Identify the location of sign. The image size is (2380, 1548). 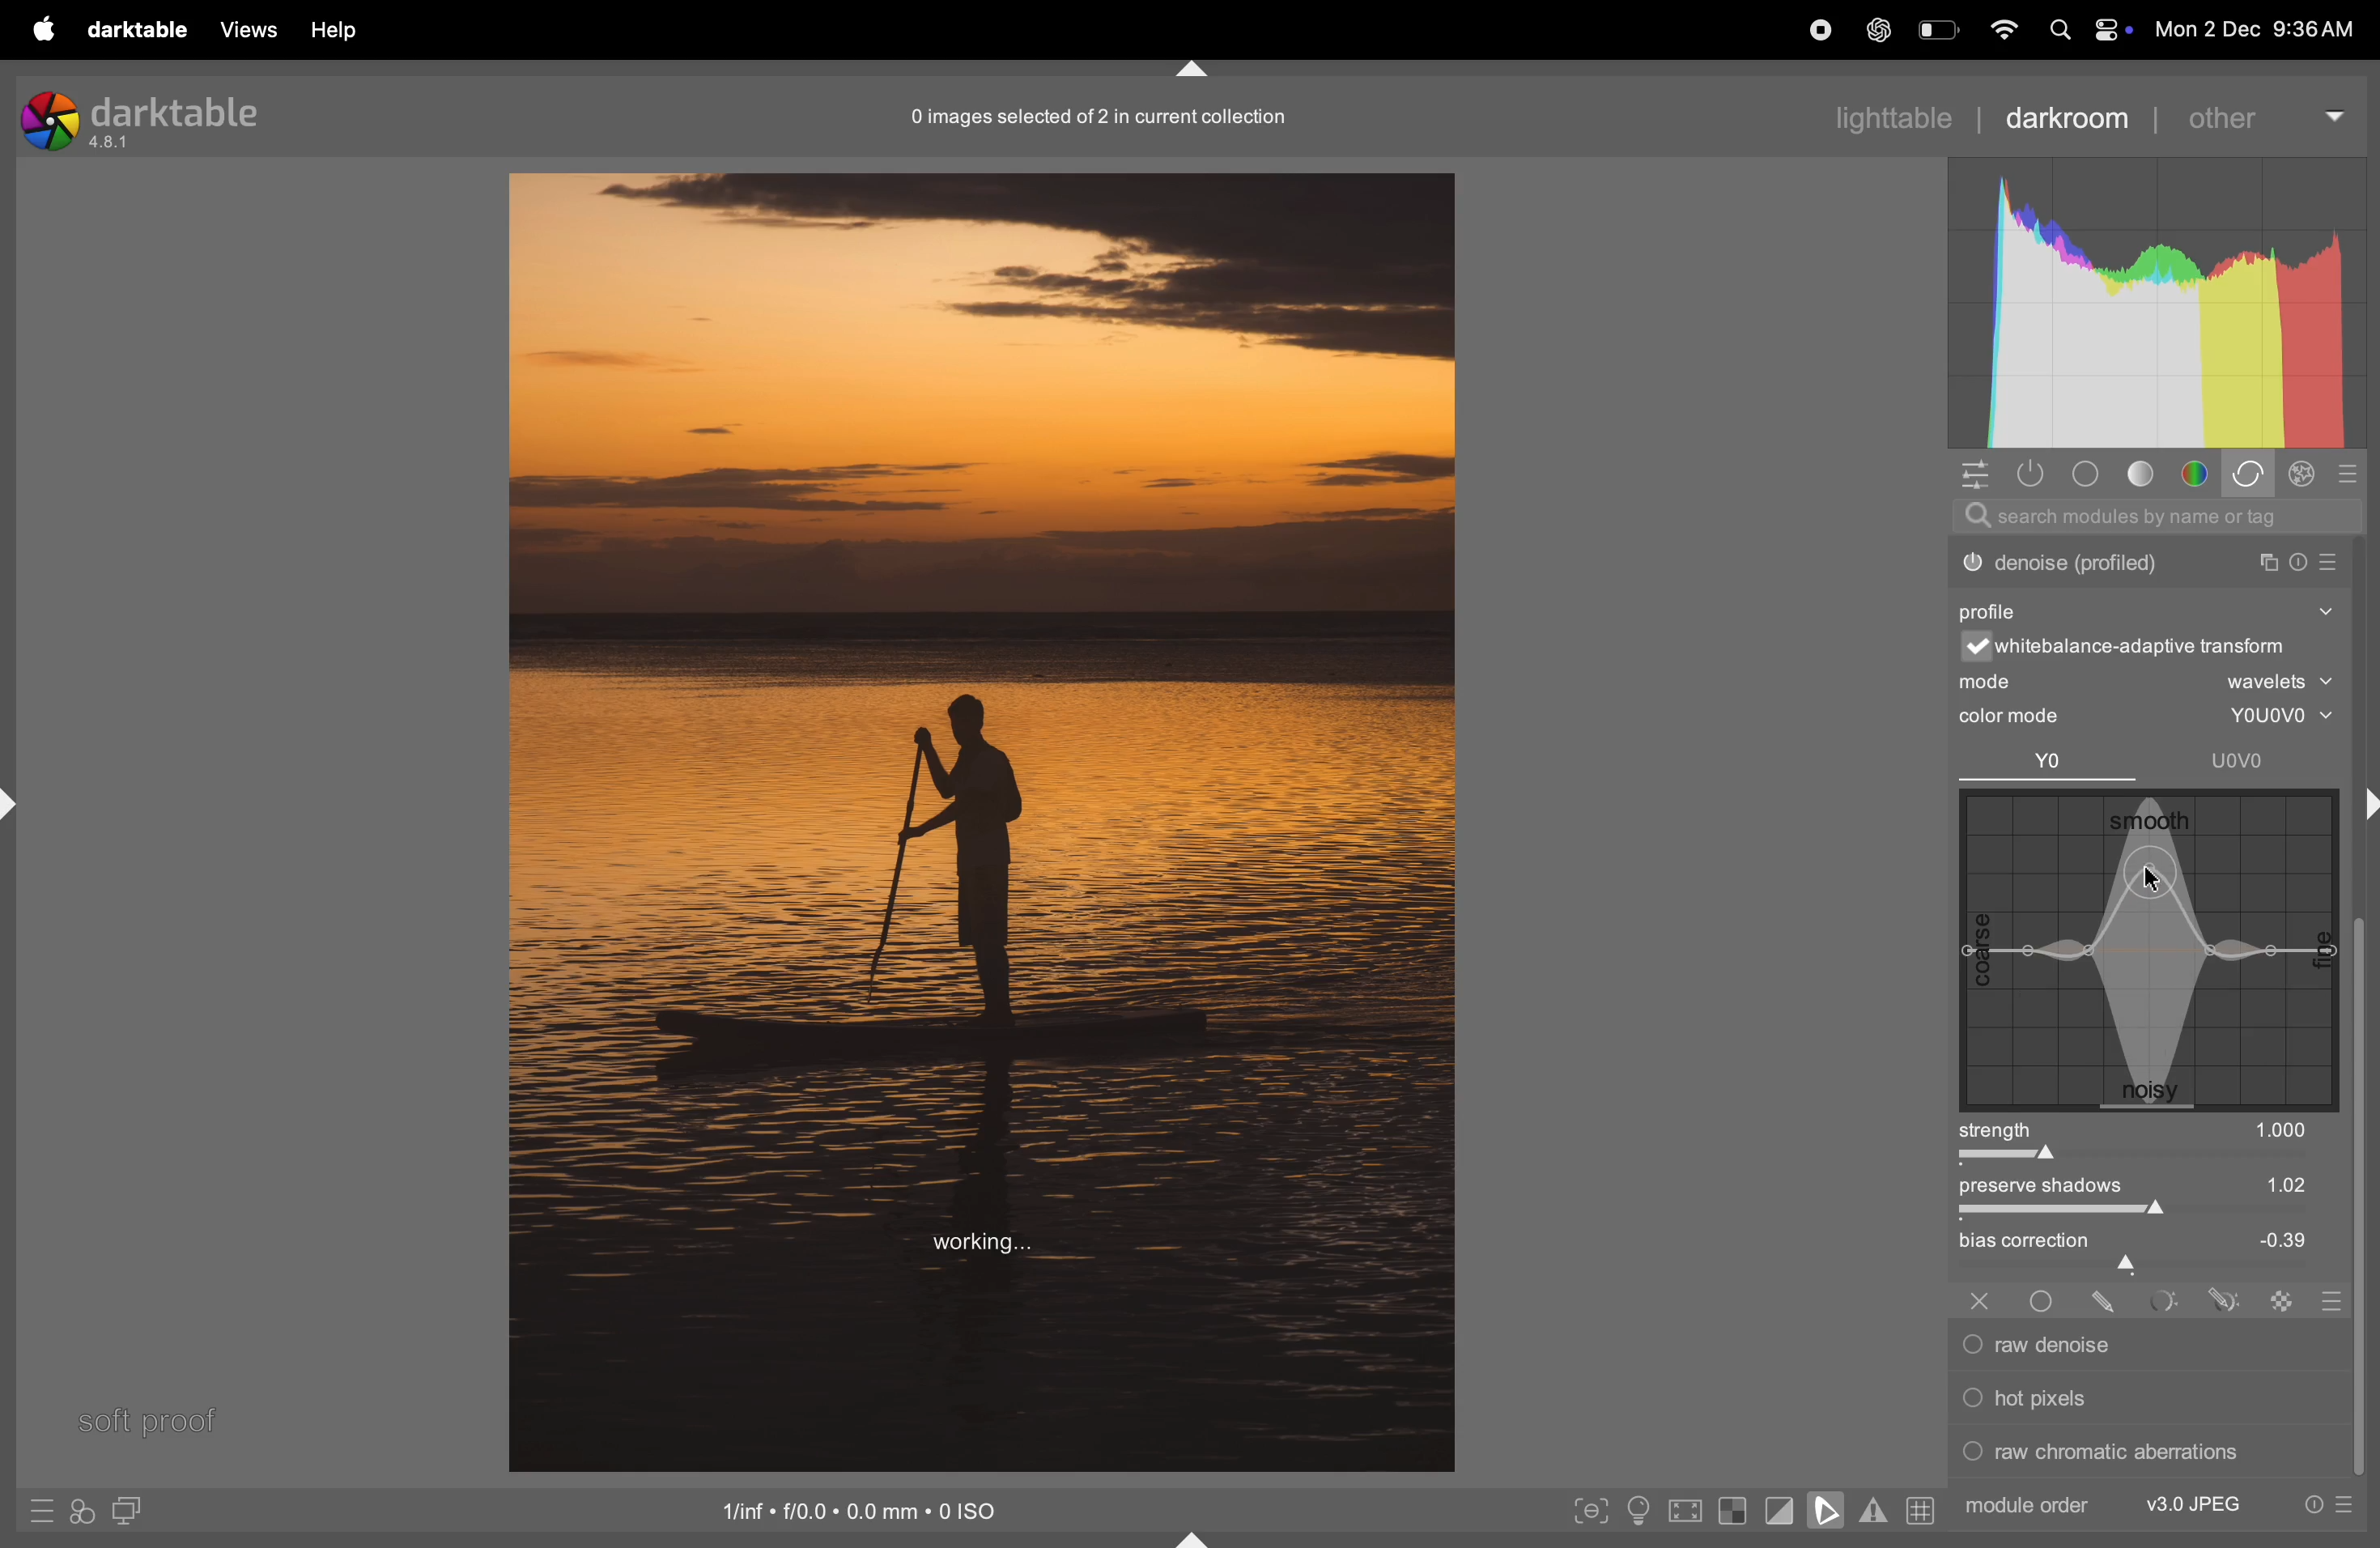
(44, 1516).